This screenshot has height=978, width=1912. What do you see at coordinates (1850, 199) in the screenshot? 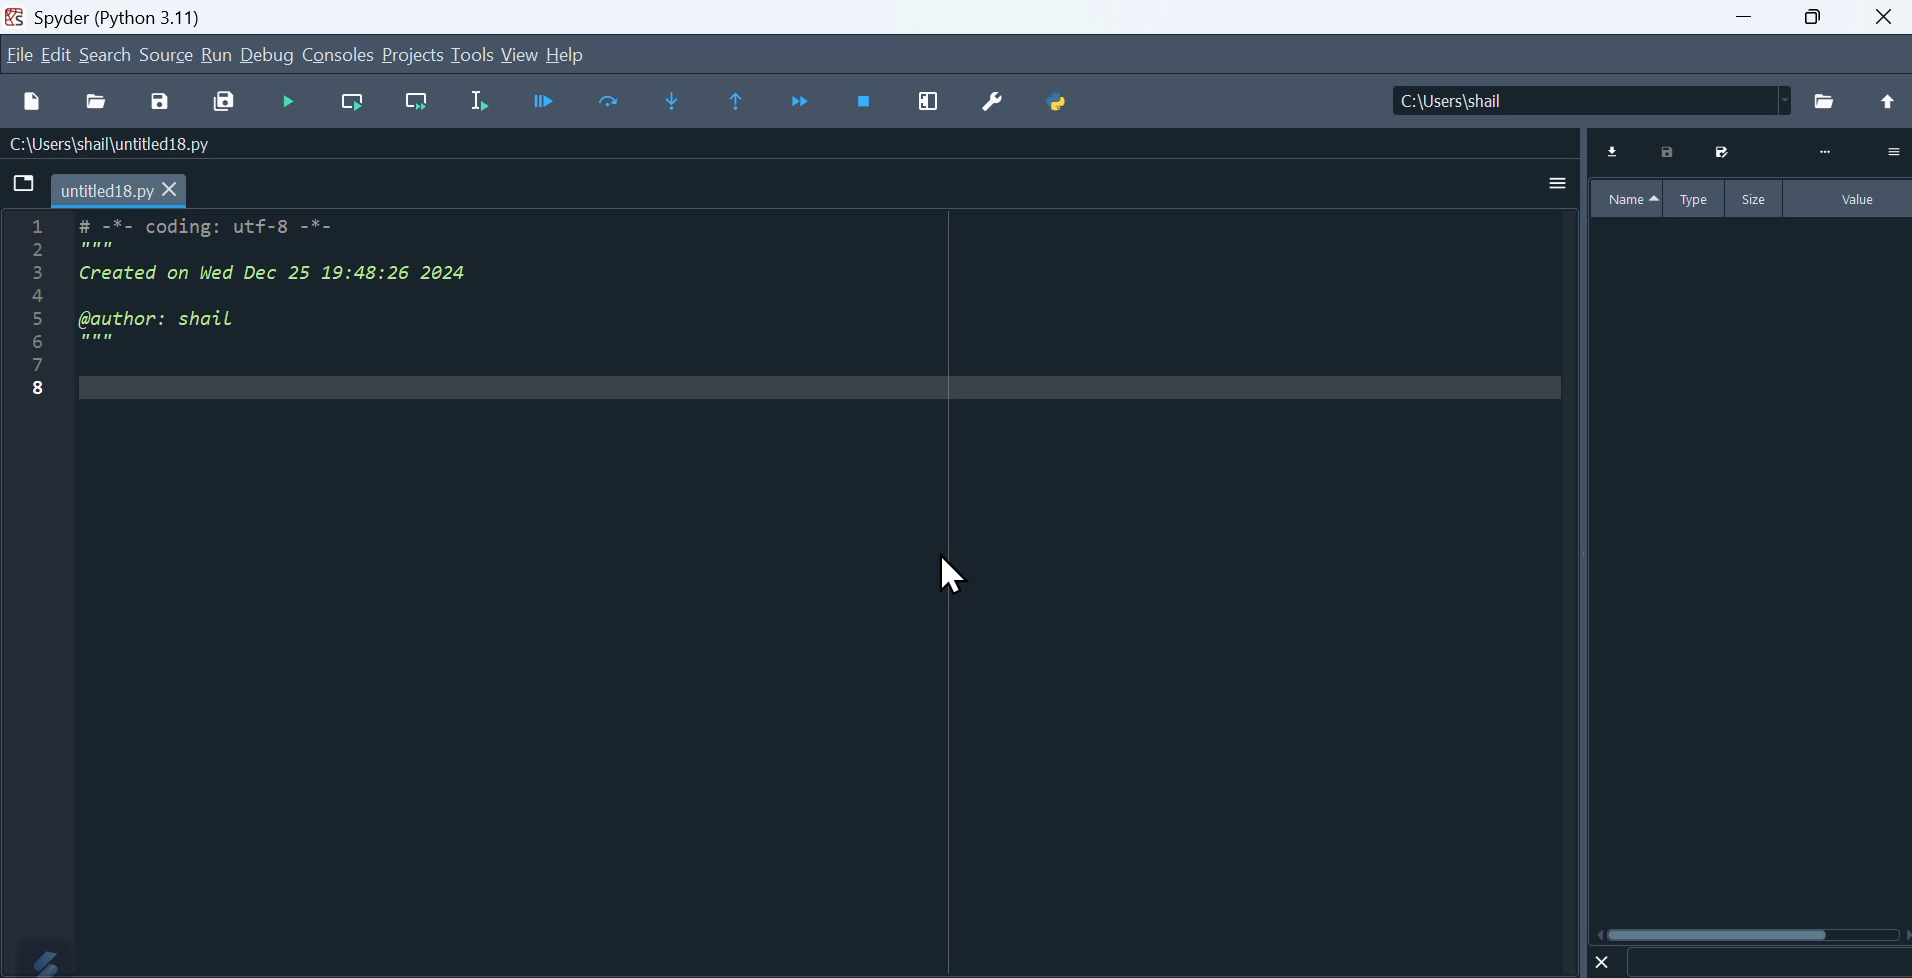
I see `Value` at bounding box center [1850, 199].